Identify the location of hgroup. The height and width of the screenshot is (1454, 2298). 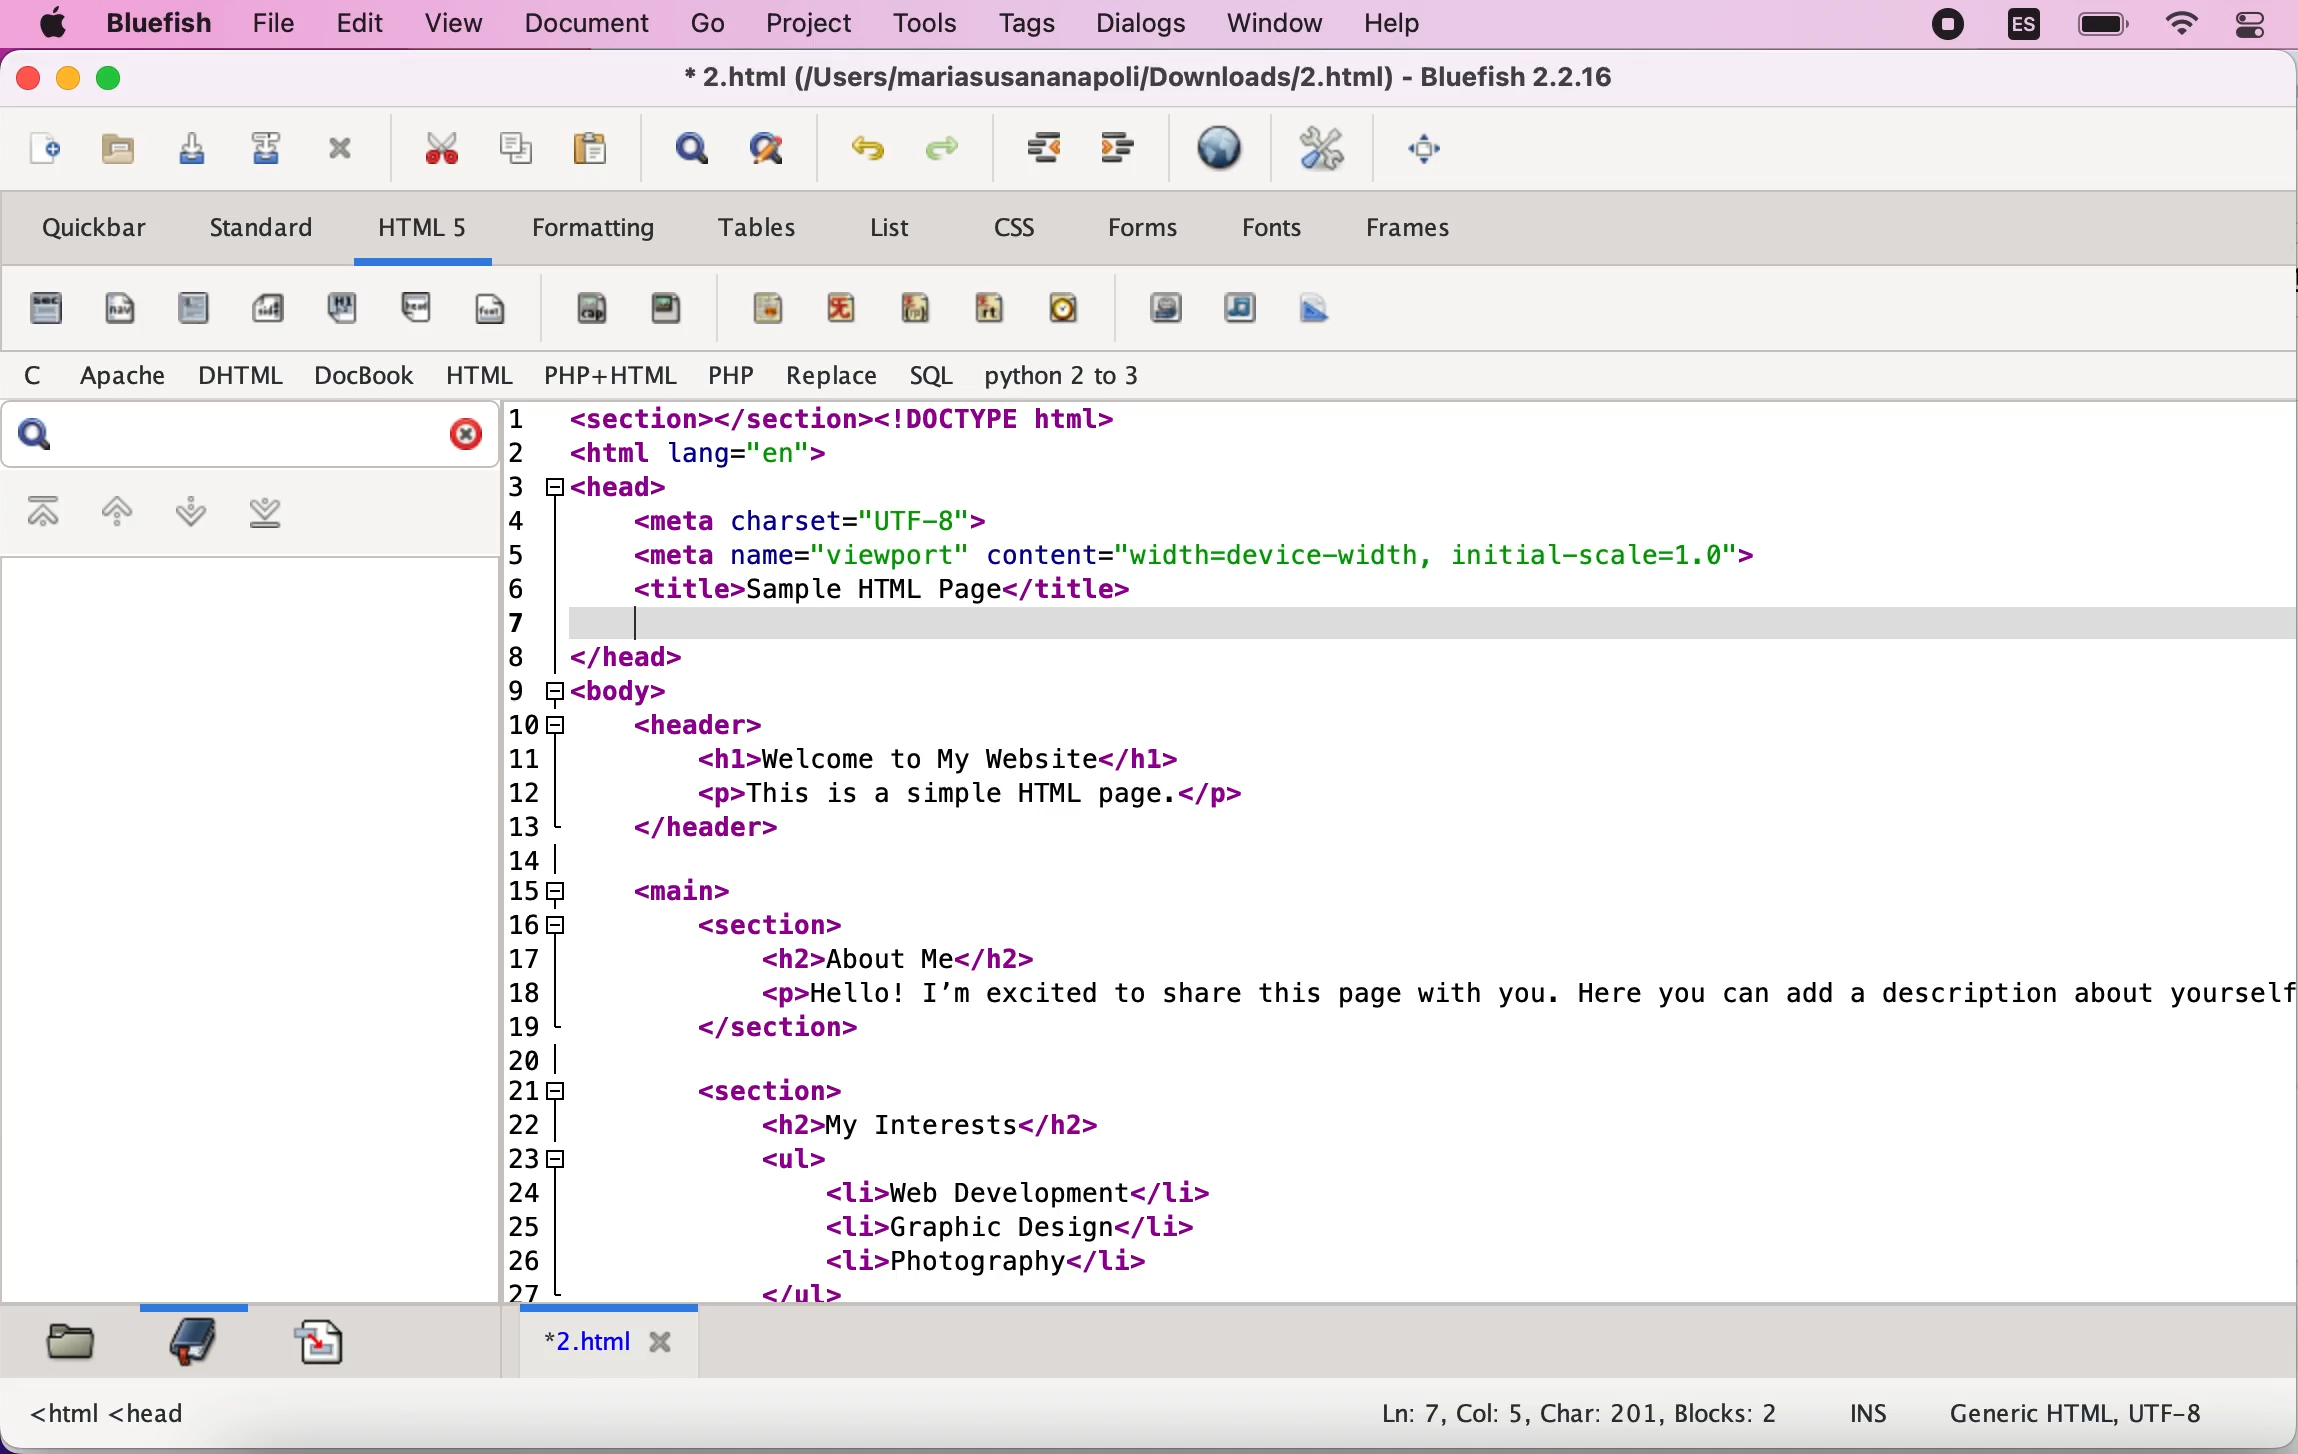
(355, 307).